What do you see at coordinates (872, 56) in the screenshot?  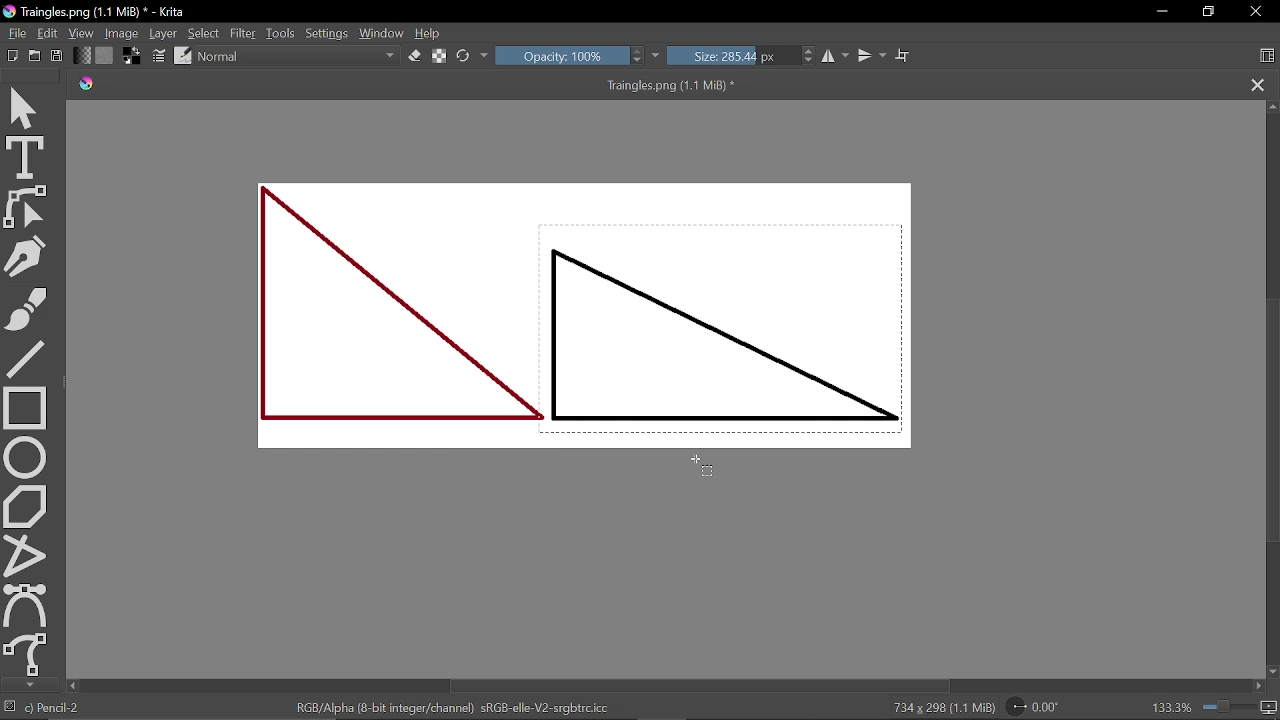 I see `Vertical mirror tool` at bounding box center [872, 56].